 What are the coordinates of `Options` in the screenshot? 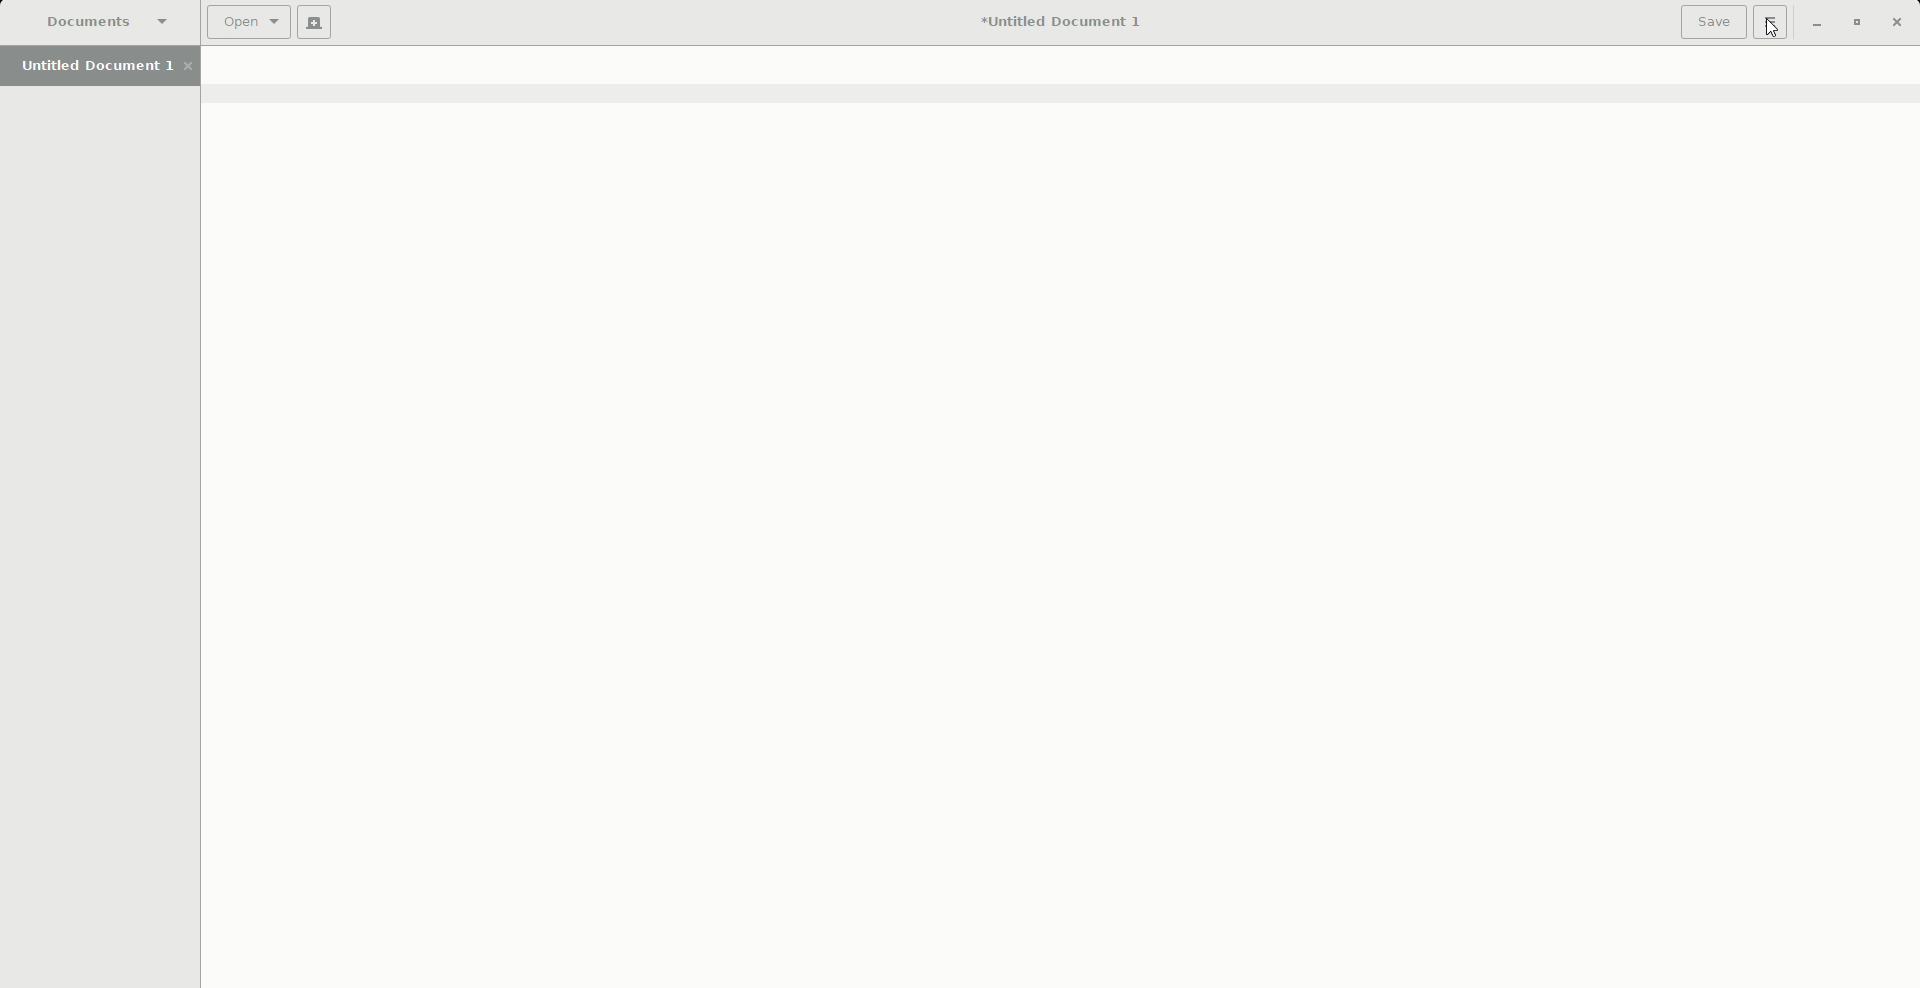 It's located at (1771, 23).